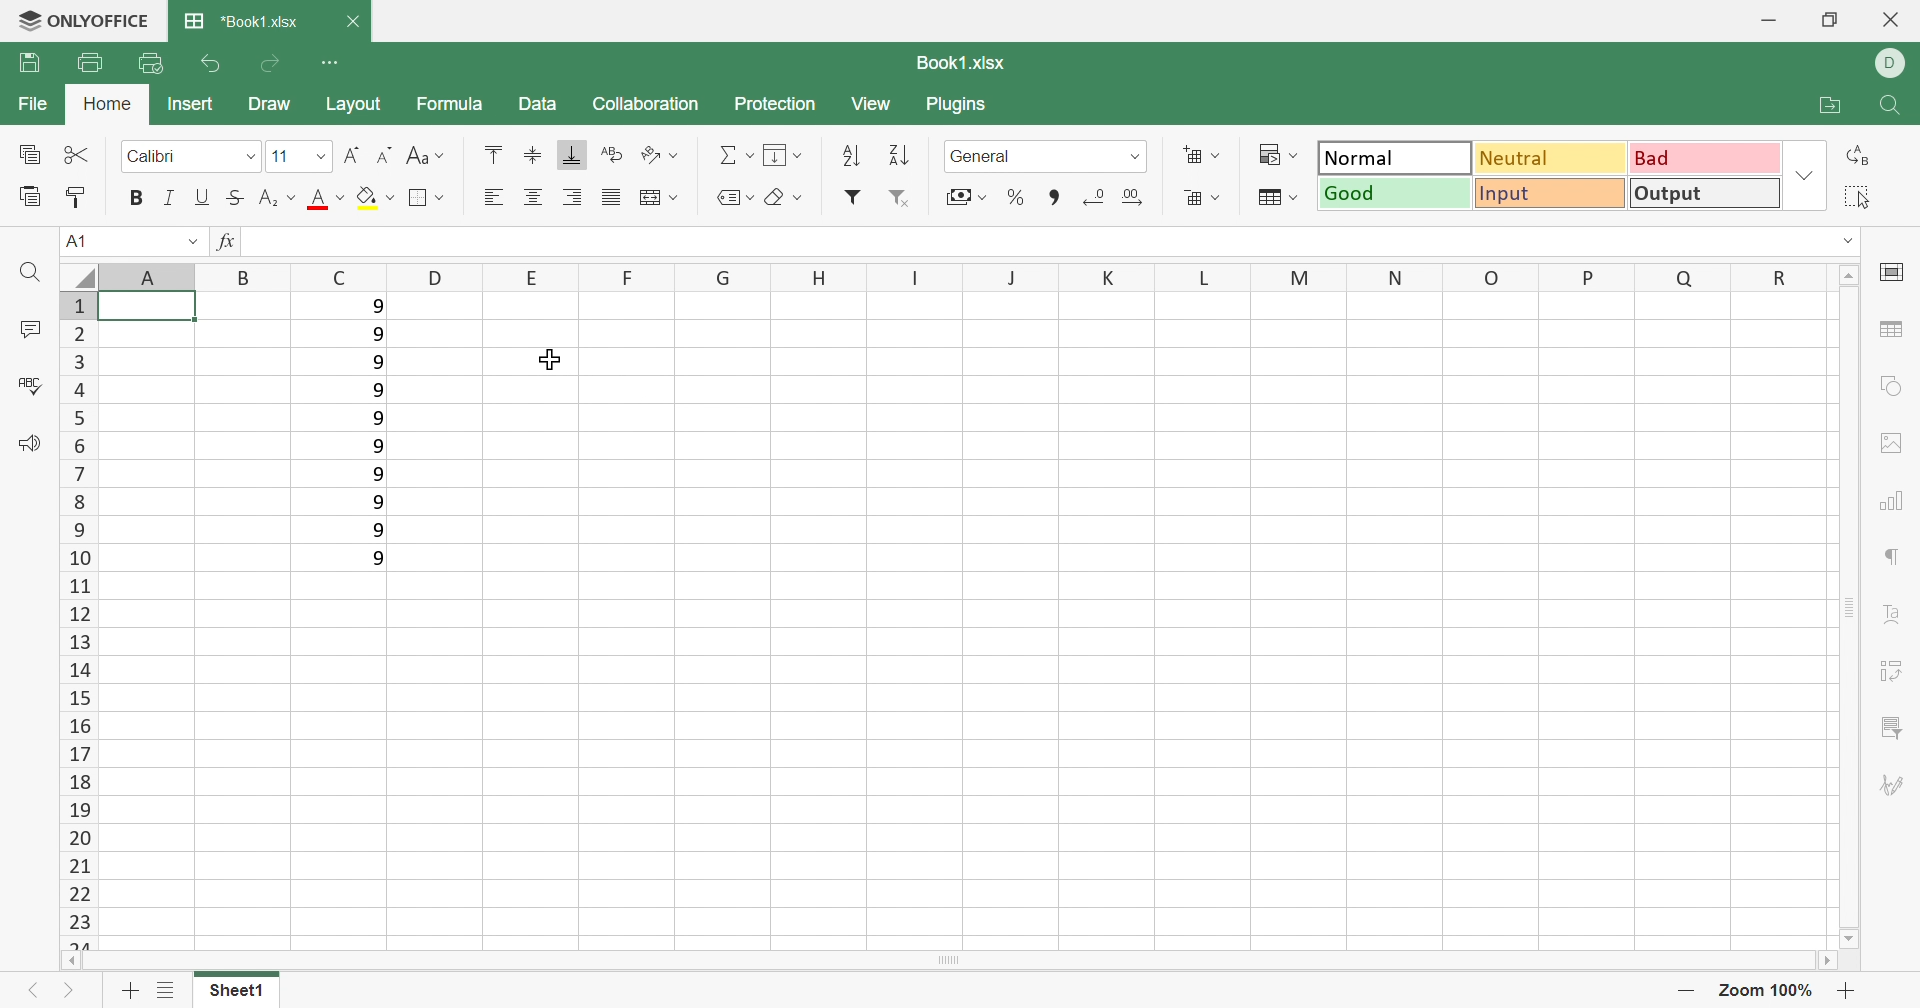 This screenshot has width=1920, height=1008. Describe the element at coordinates (329, 61) in the screenshot. I see `Customize Quick Access Toolbar` at that location.